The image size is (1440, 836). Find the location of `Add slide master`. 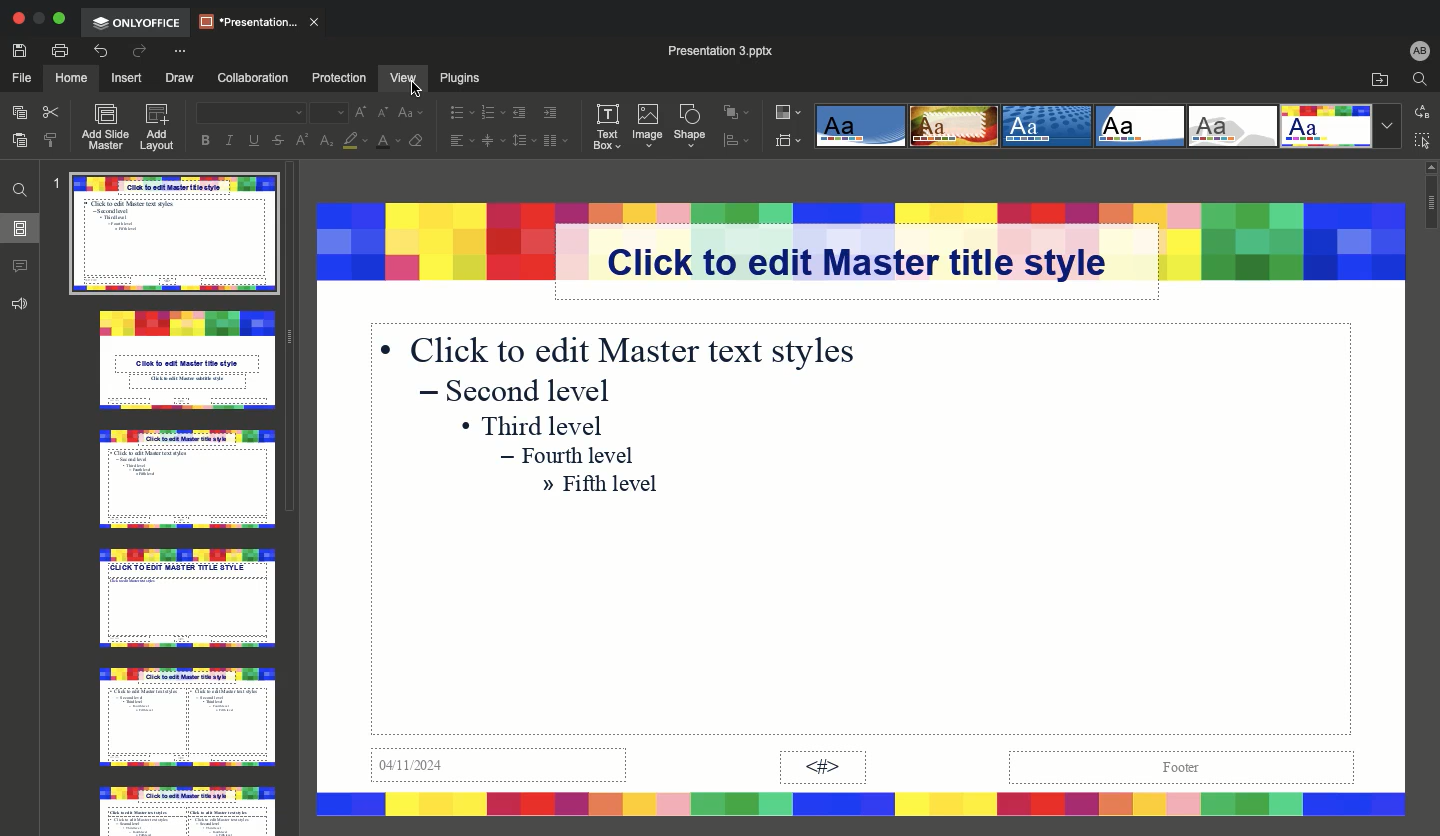

Add slide master is located at coordinates (103, 126).